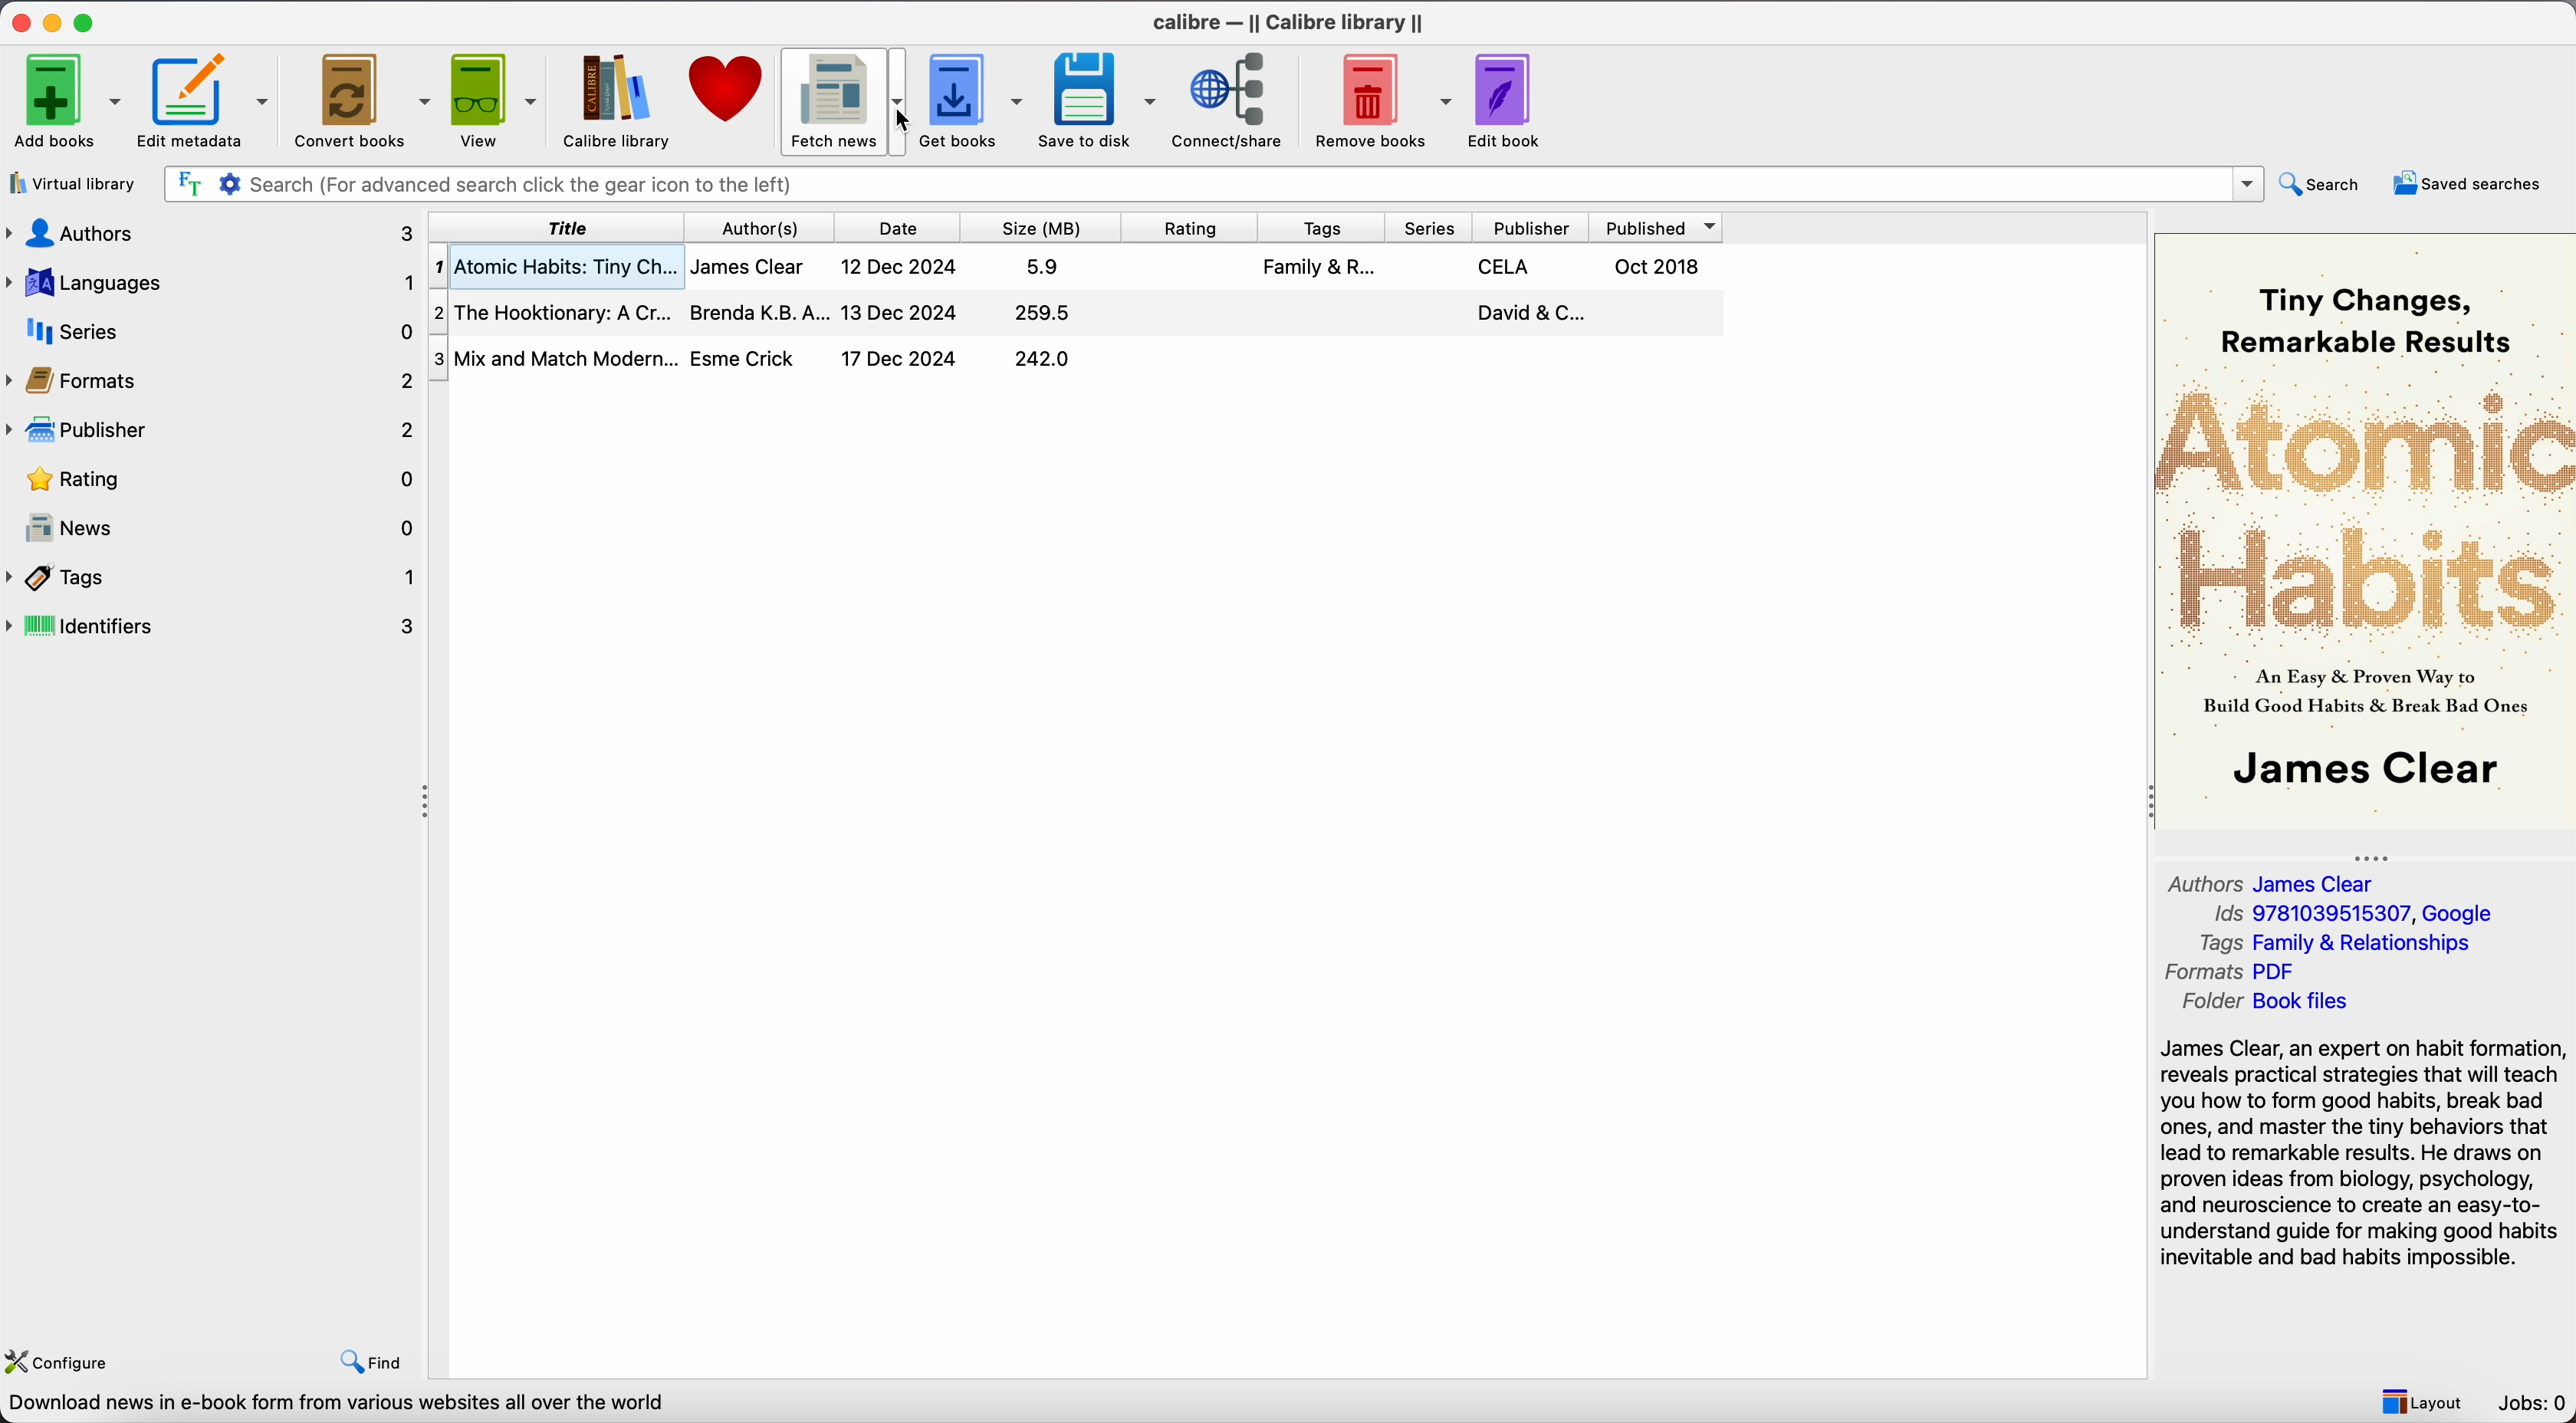 Image resolution: width=2576 pixels, height=1423 pixels. Describe the element at coordinates (213, 330) in the screenshot. I see `series` at that location.